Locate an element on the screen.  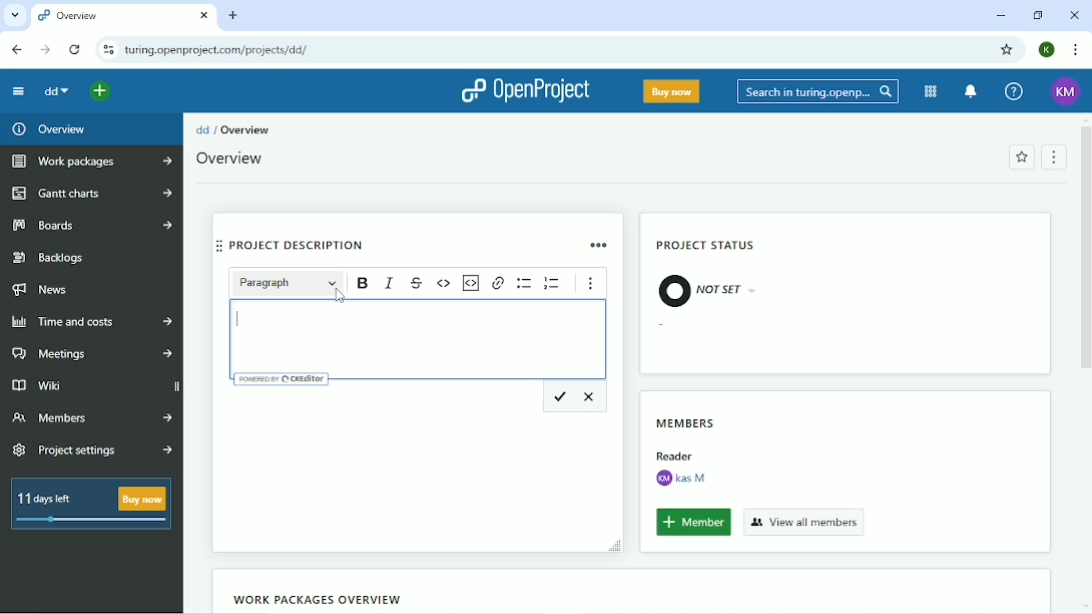
Modules is located at coordinates (930, 91).